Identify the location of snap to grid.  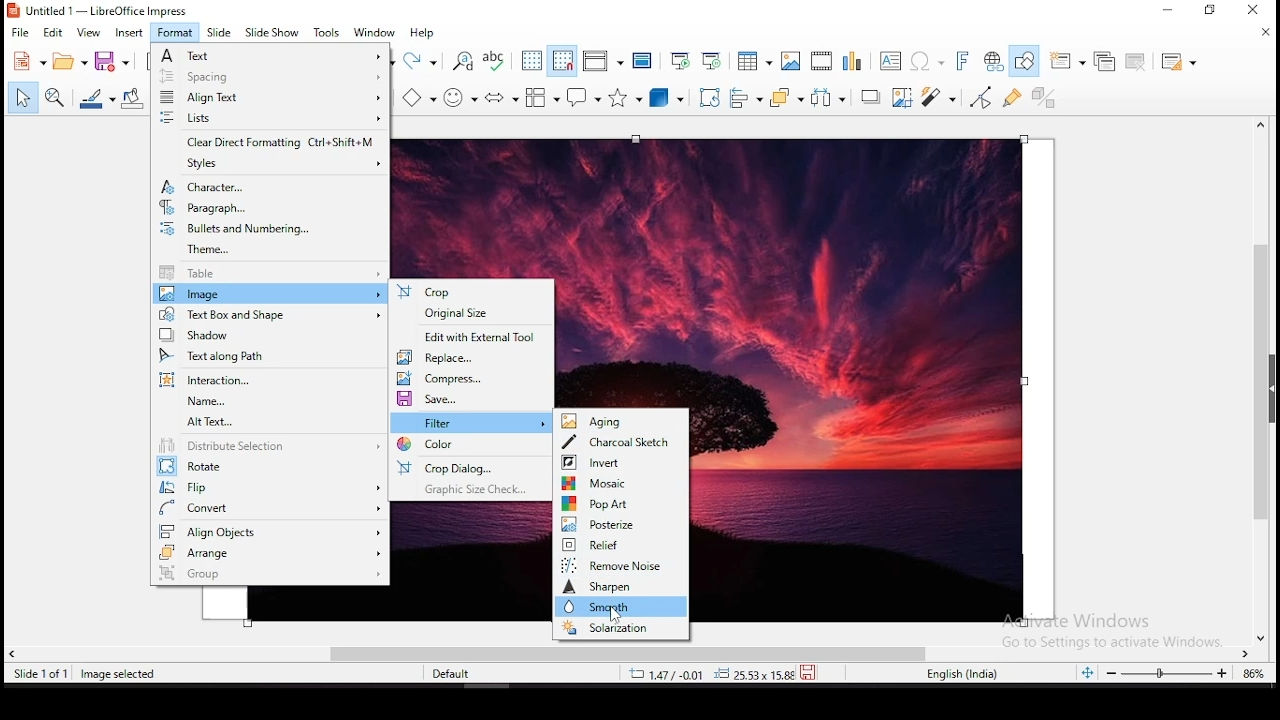
(561, 62).